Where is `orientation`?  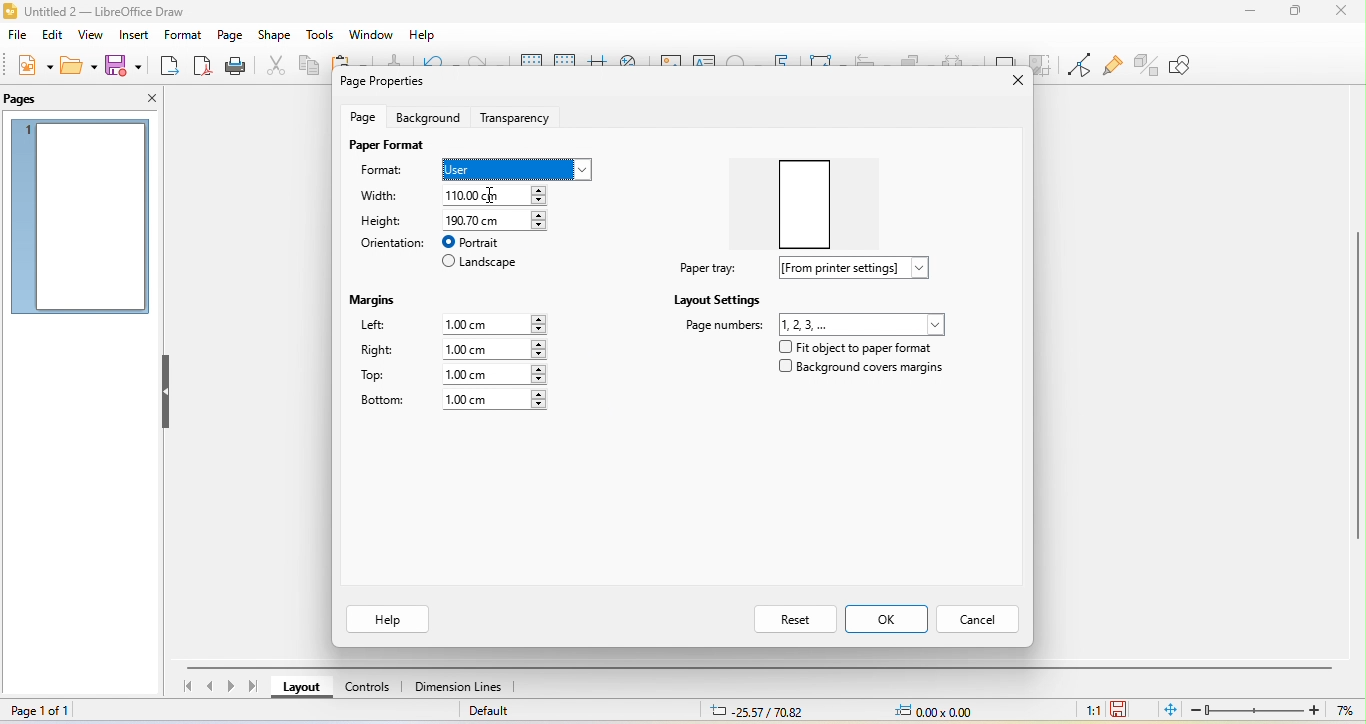
orientation is located at coordinates (390, 243).